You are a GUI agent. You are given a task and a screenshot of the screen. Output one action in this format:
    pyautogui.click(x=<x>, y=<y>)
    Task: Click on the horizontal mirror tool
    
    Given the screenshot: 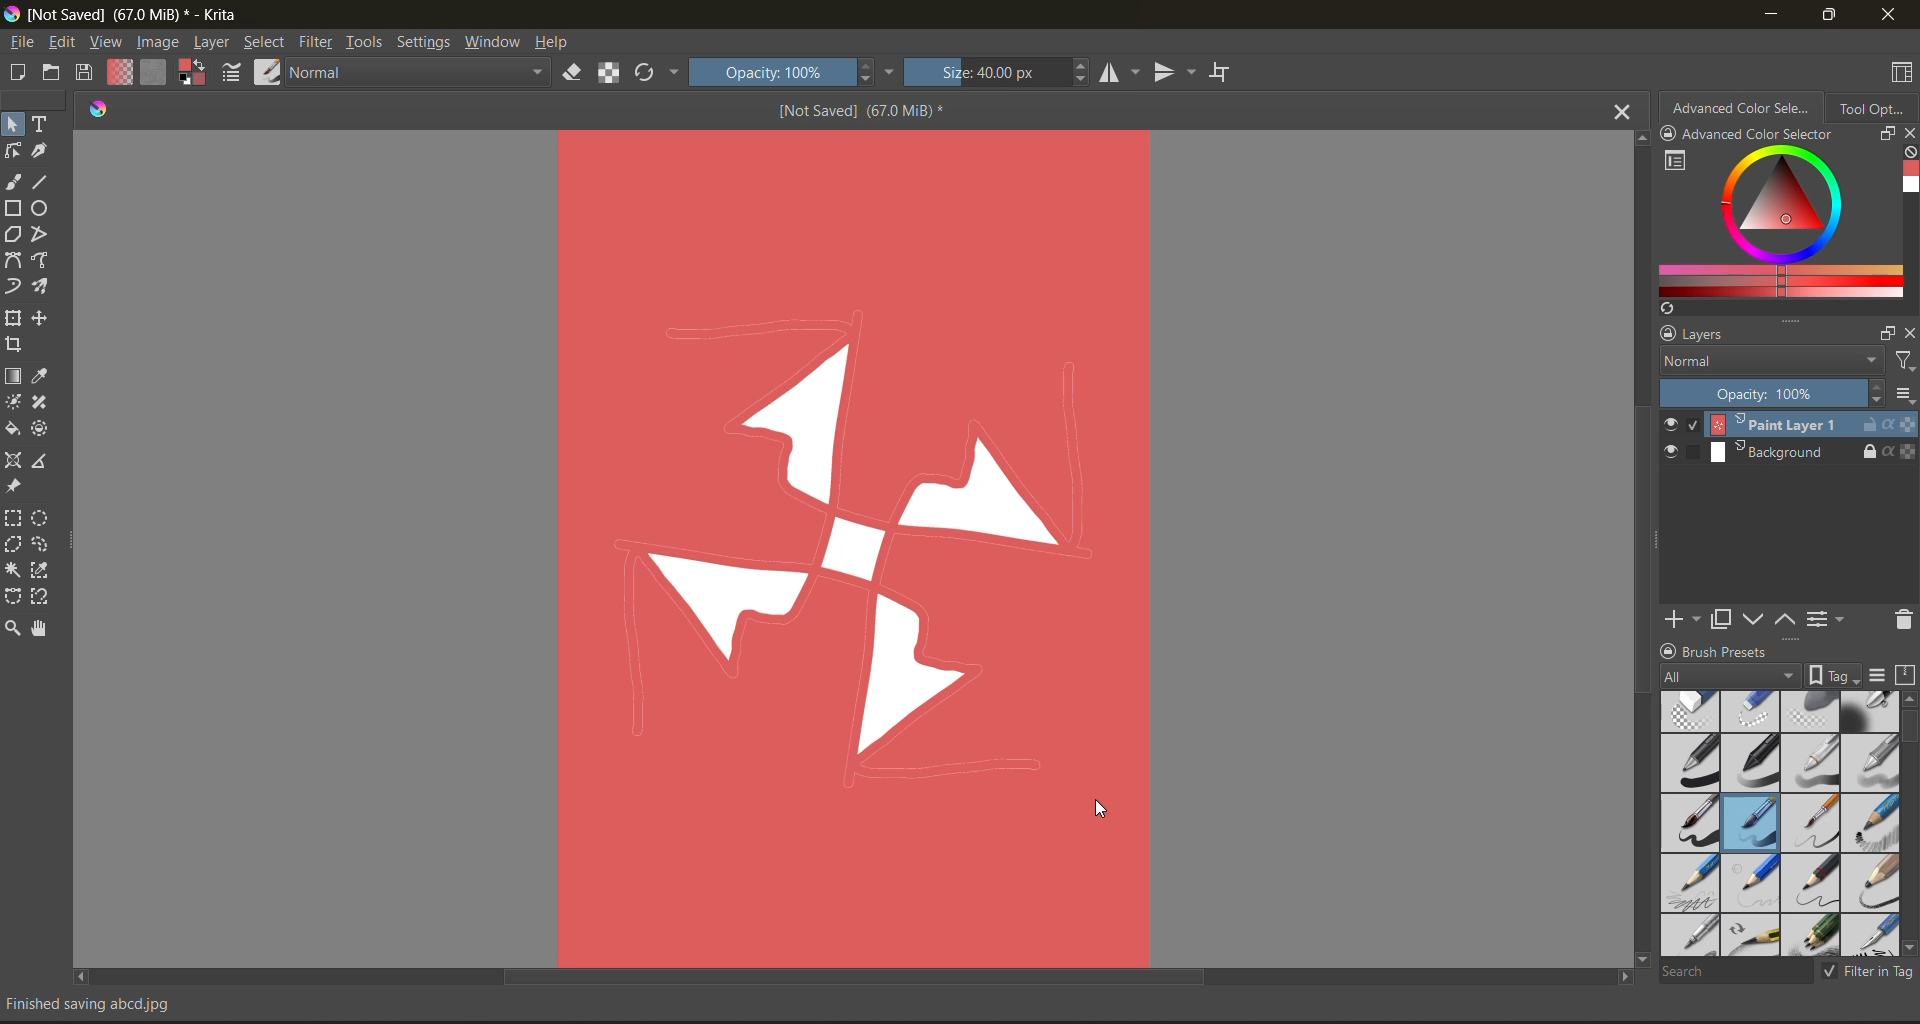 What is the action you would take?
    pyautogui.click(x=1122, y=74)
    